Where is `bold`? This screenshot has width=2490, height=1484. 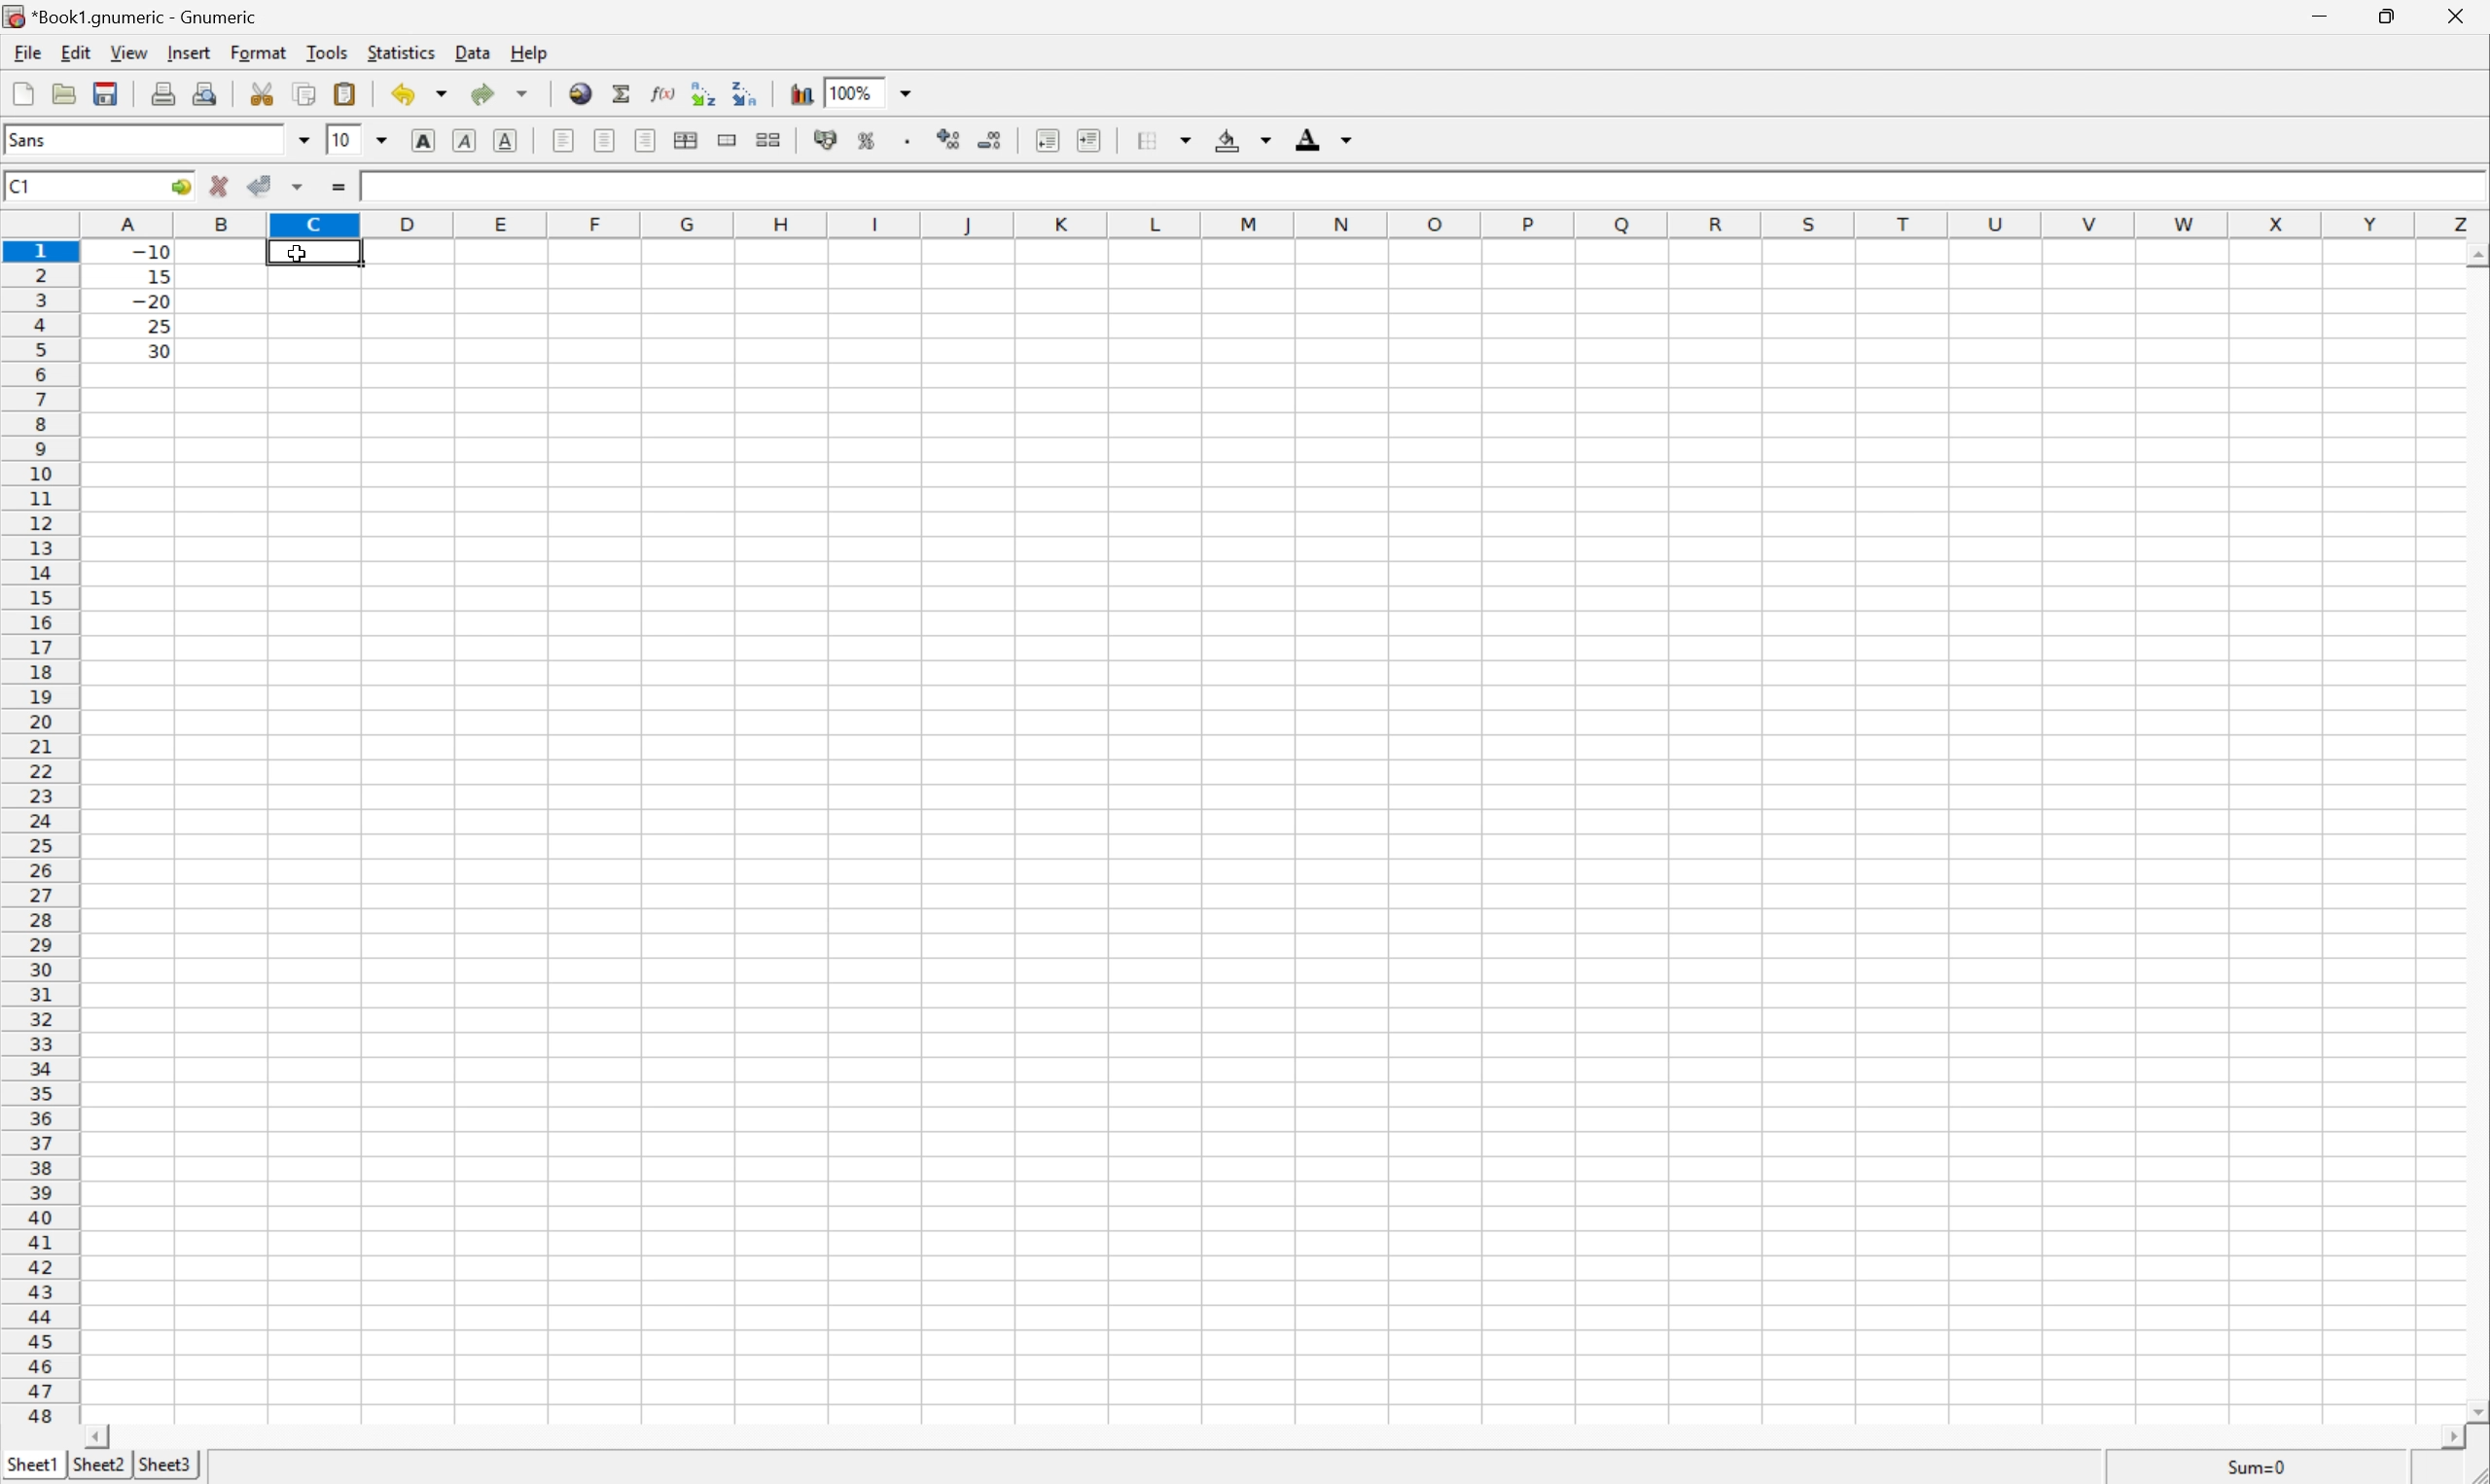
bold is located at coordinates (419, 138).